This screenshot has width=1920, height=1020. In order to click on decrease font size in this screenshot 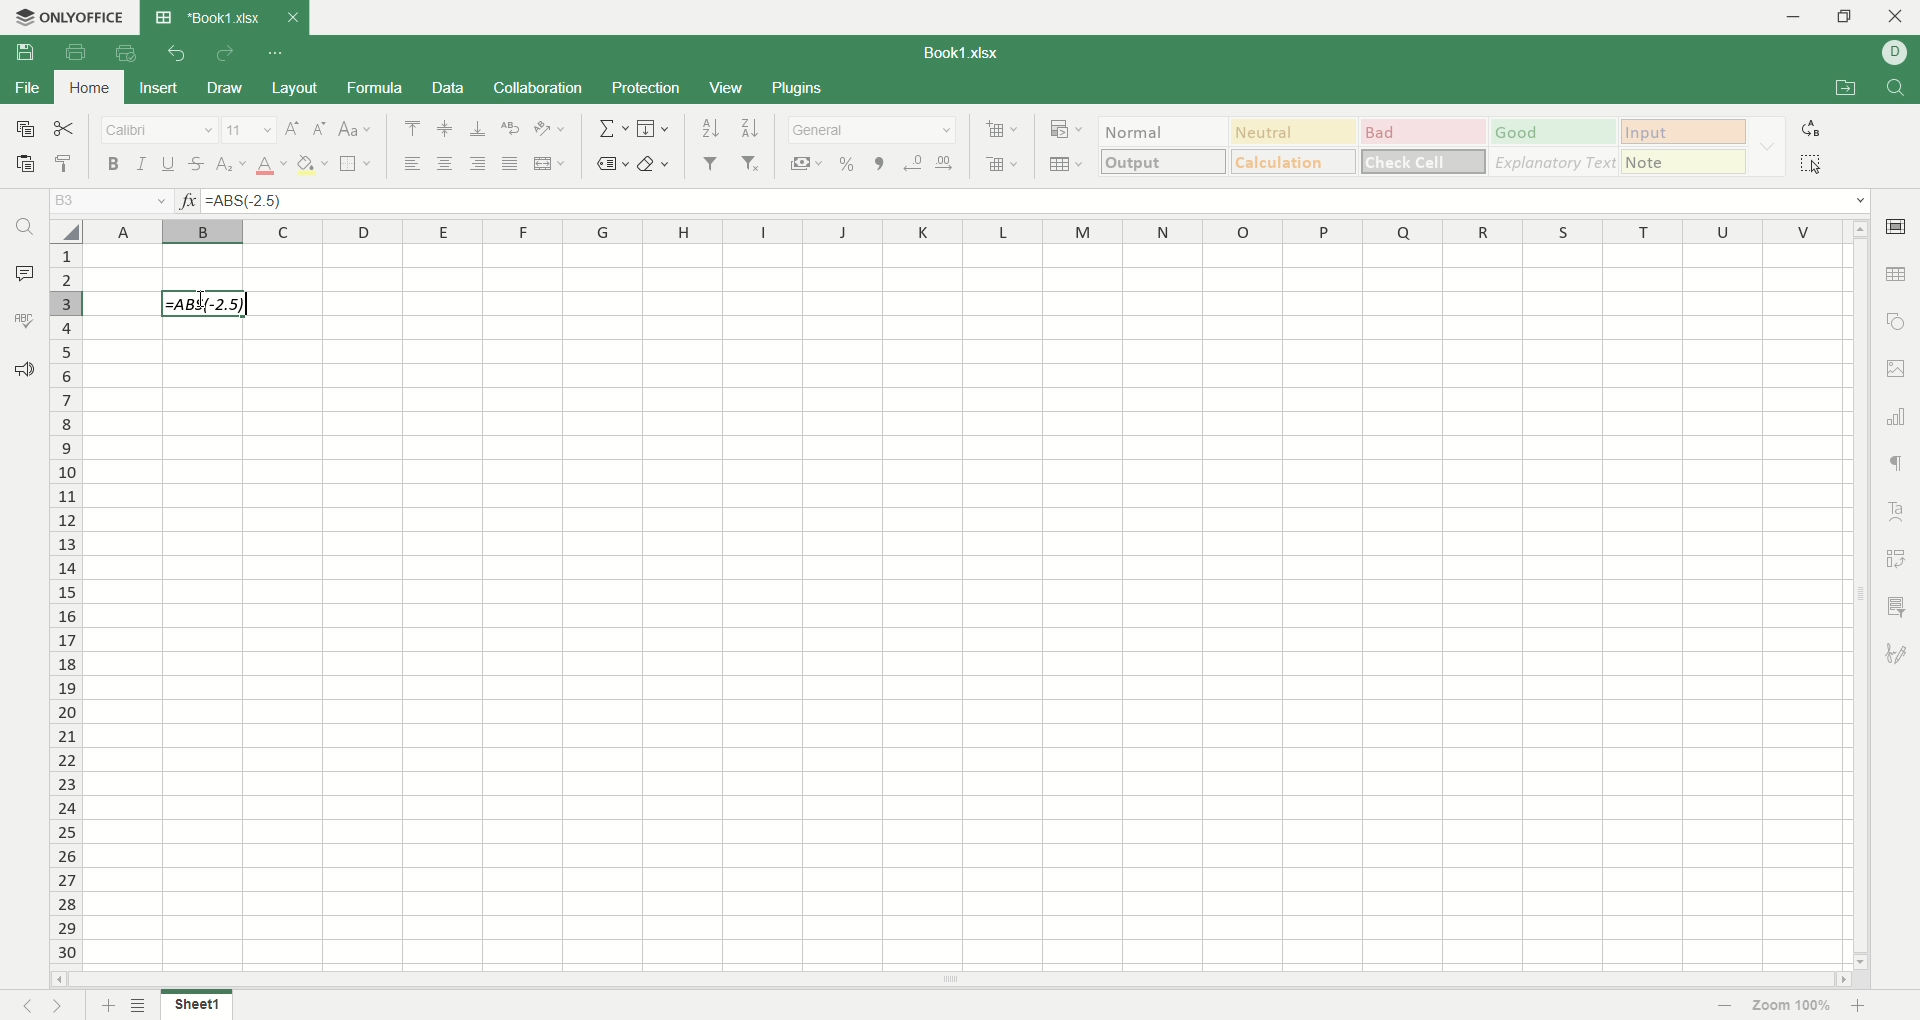, I will do `click(320, 130)`.